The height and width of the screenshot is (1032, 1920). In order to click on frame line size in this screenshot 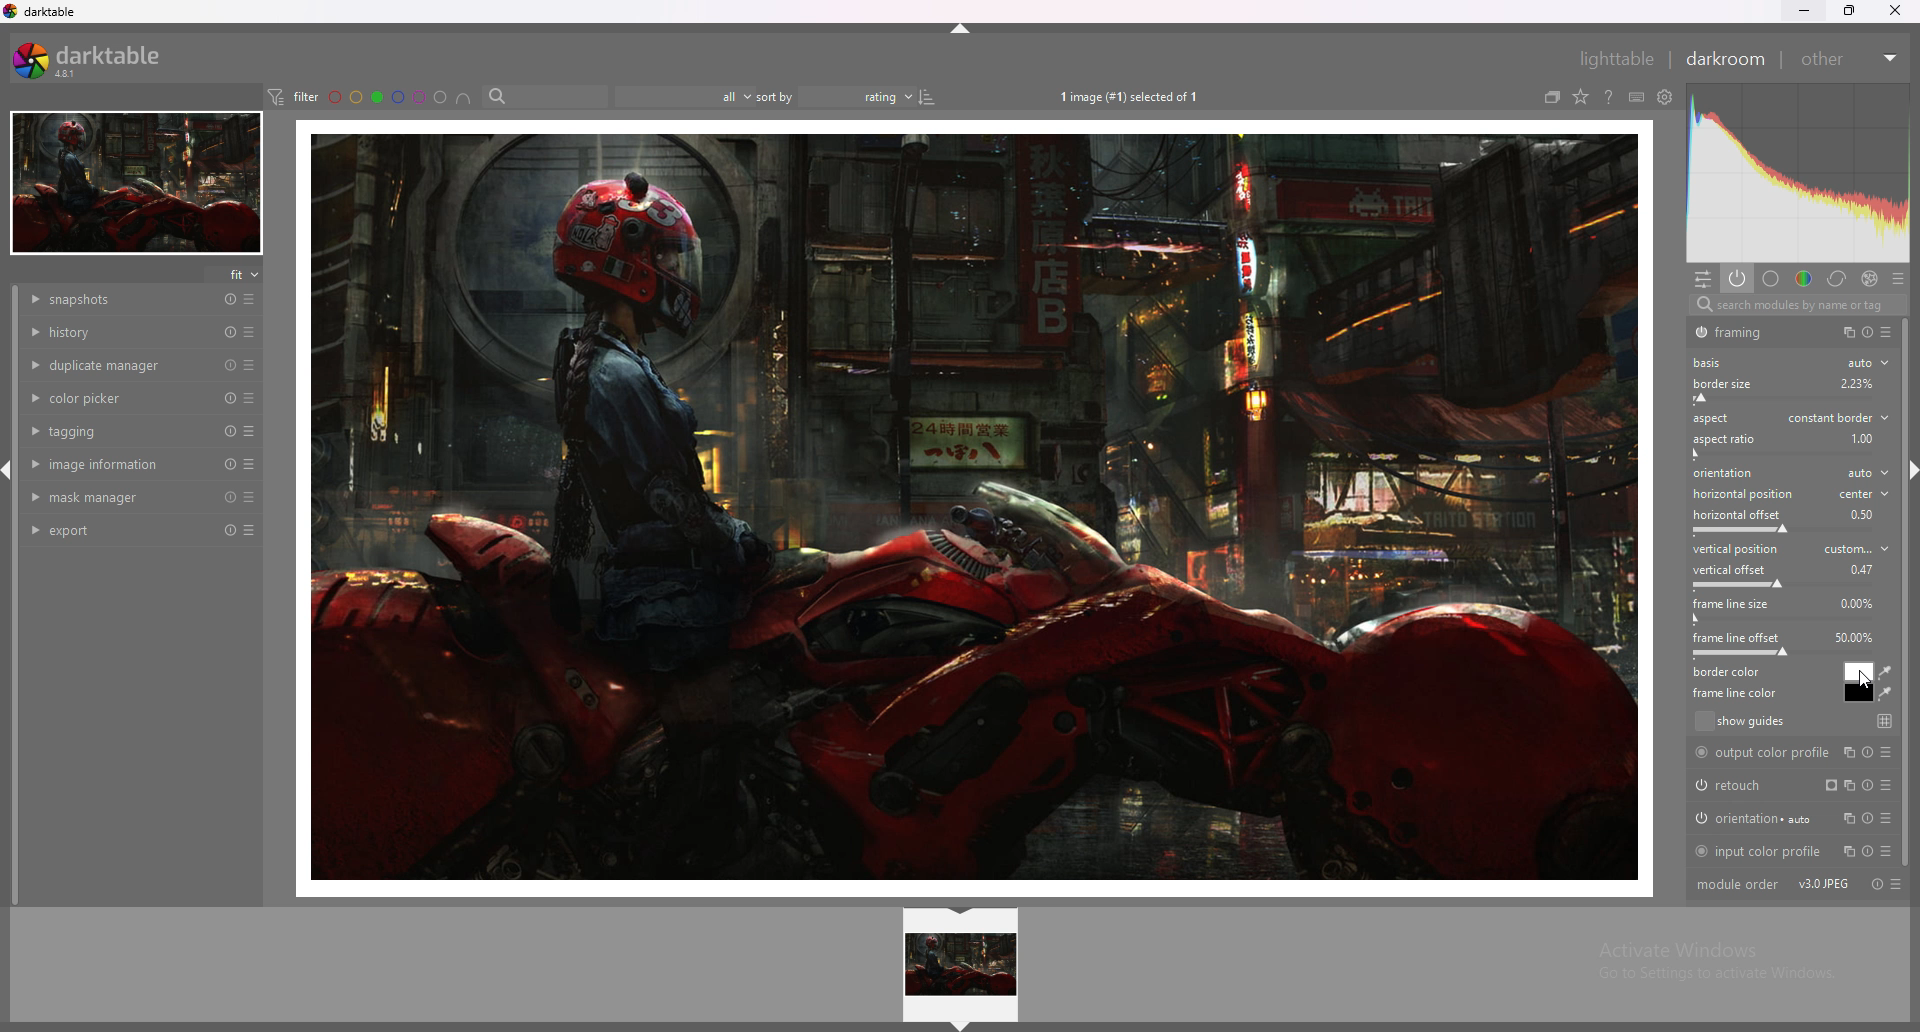, I will do `click(1731, 604)`.